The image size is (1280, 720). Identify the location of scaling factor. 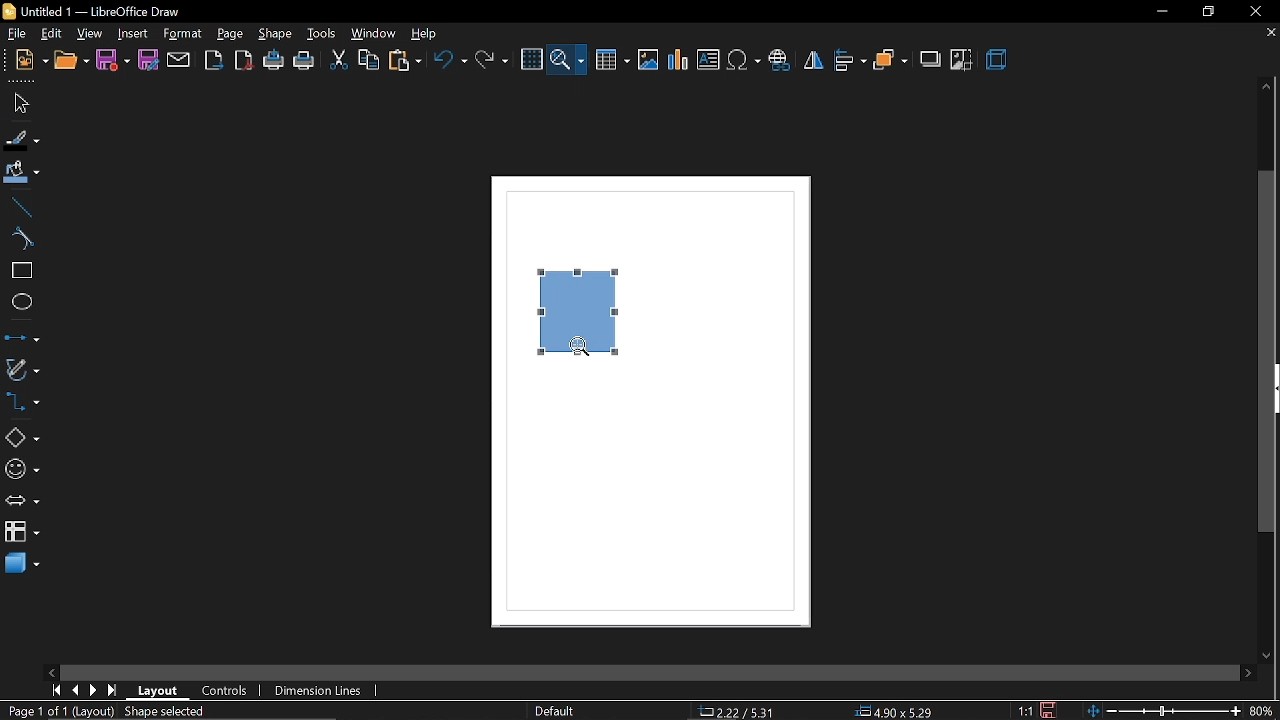
(1027, 709).